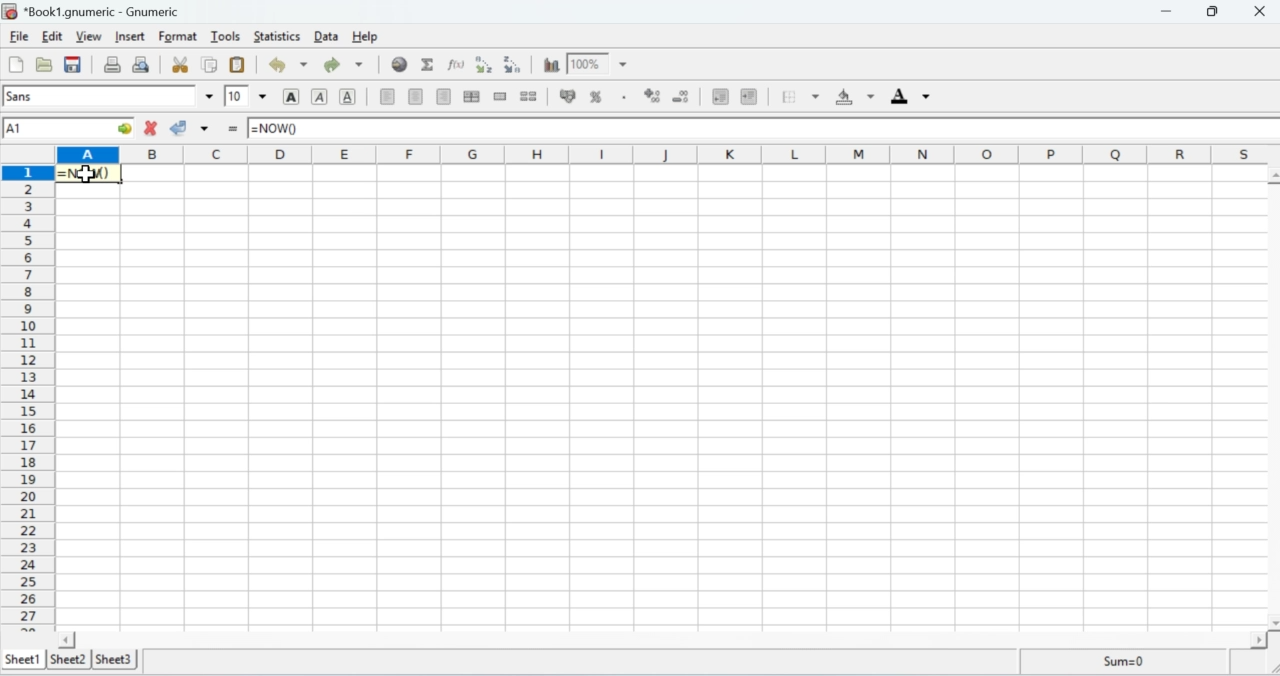 The image size is (1280, 676). What do you see at coordinates (107, 97) in the screenshot?
I see `Font name sans` at bounding box center [107, 97].